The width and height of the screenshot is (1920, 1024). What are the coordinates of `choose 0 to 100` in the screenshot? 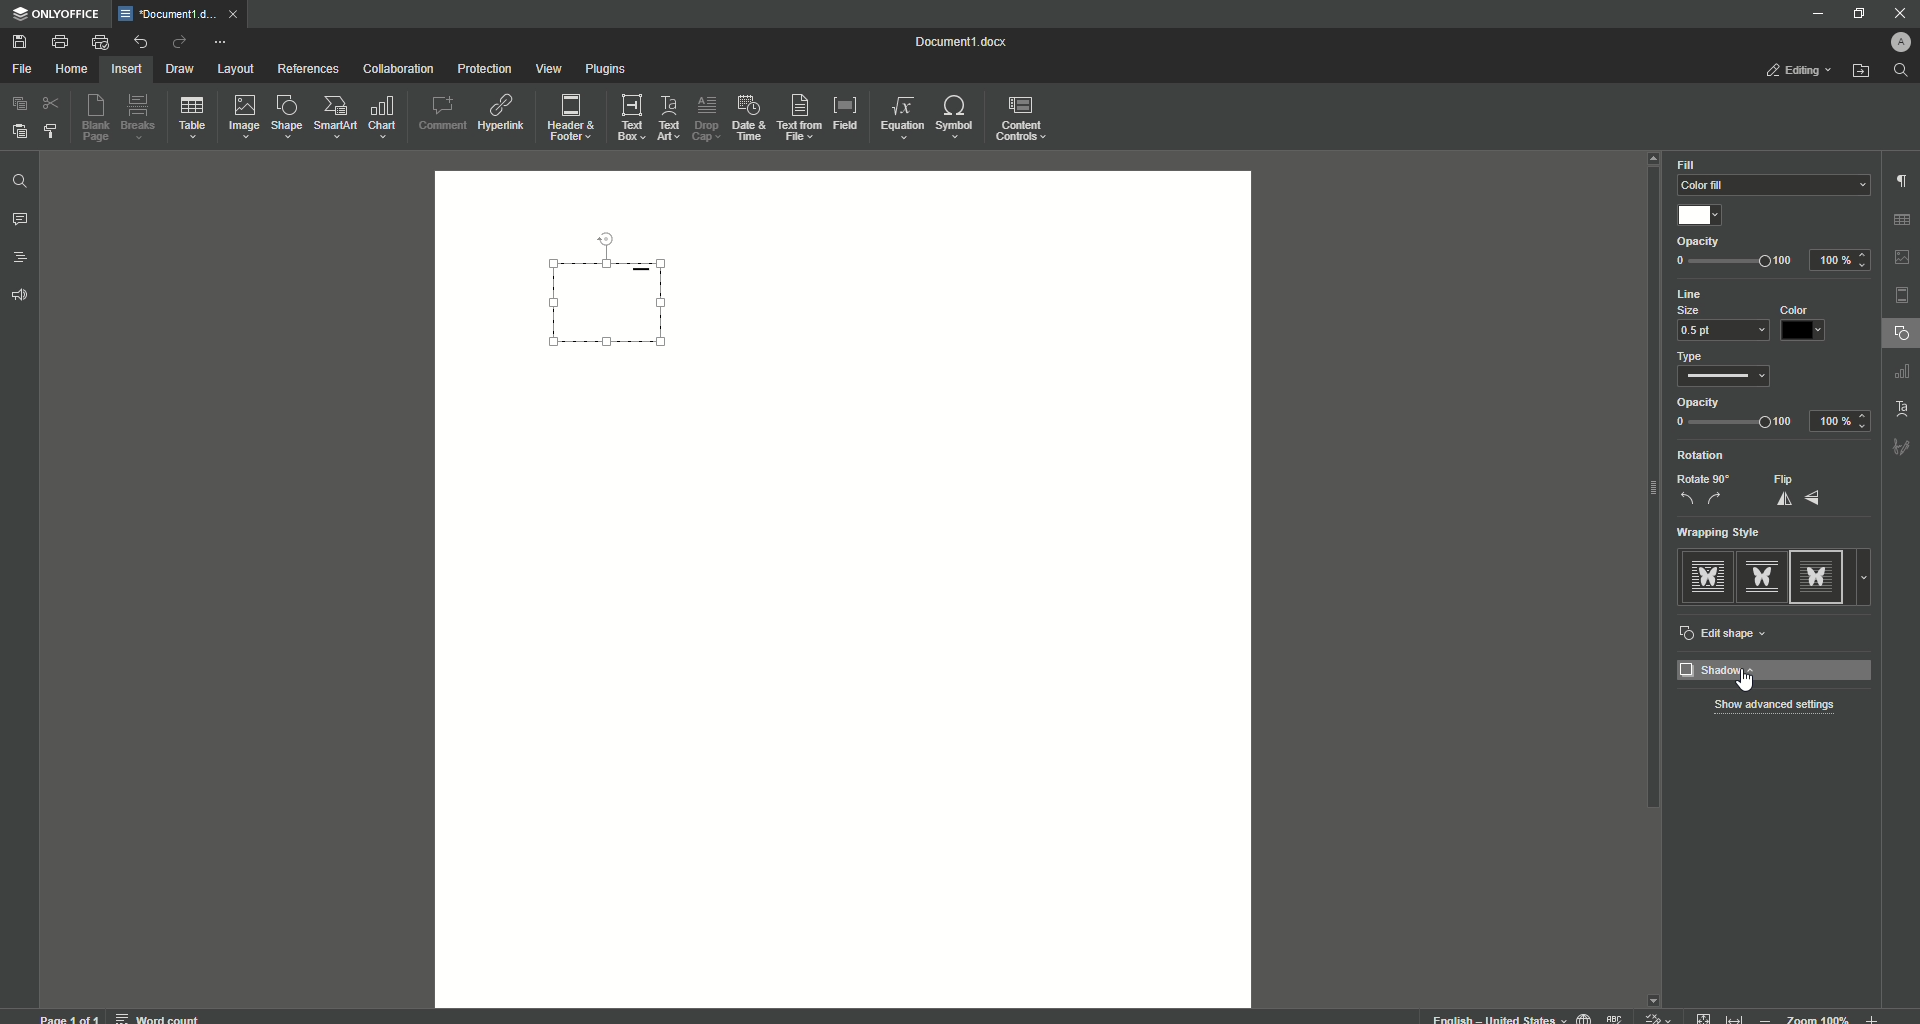 It's located at (1734, 424).